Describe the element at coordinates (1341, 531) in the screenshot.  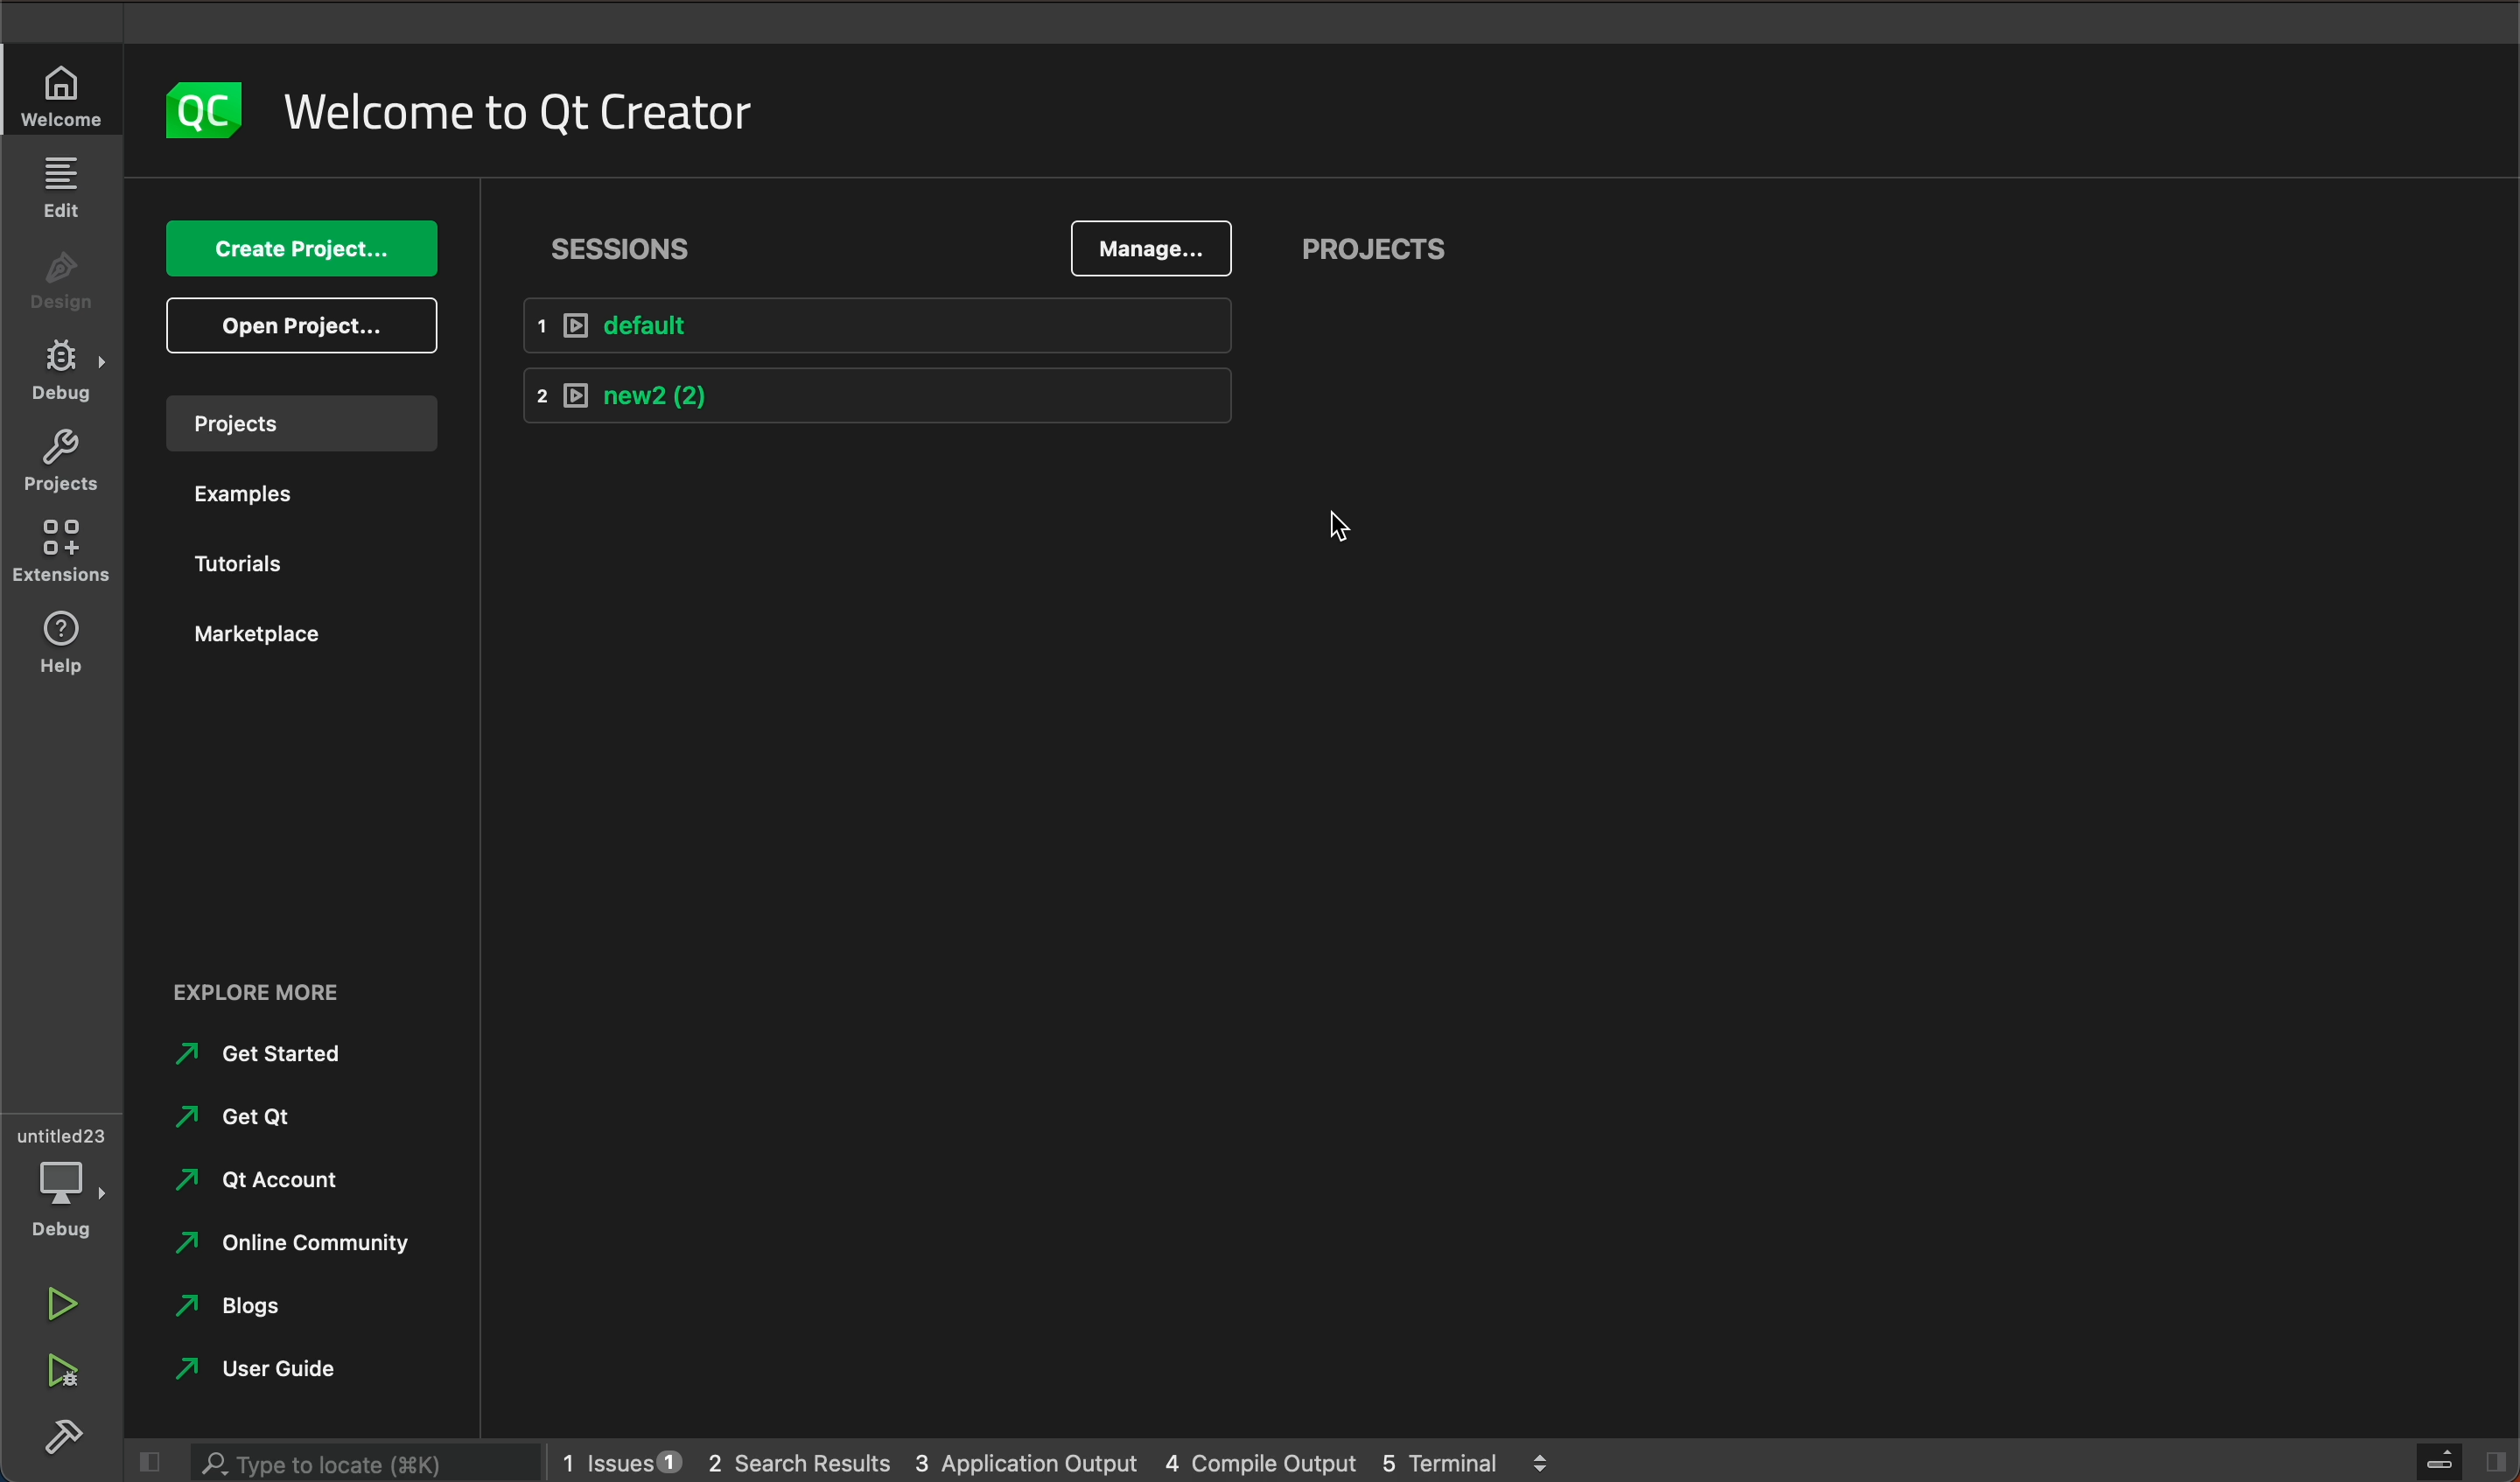
I see `mouse pointer` at that location.